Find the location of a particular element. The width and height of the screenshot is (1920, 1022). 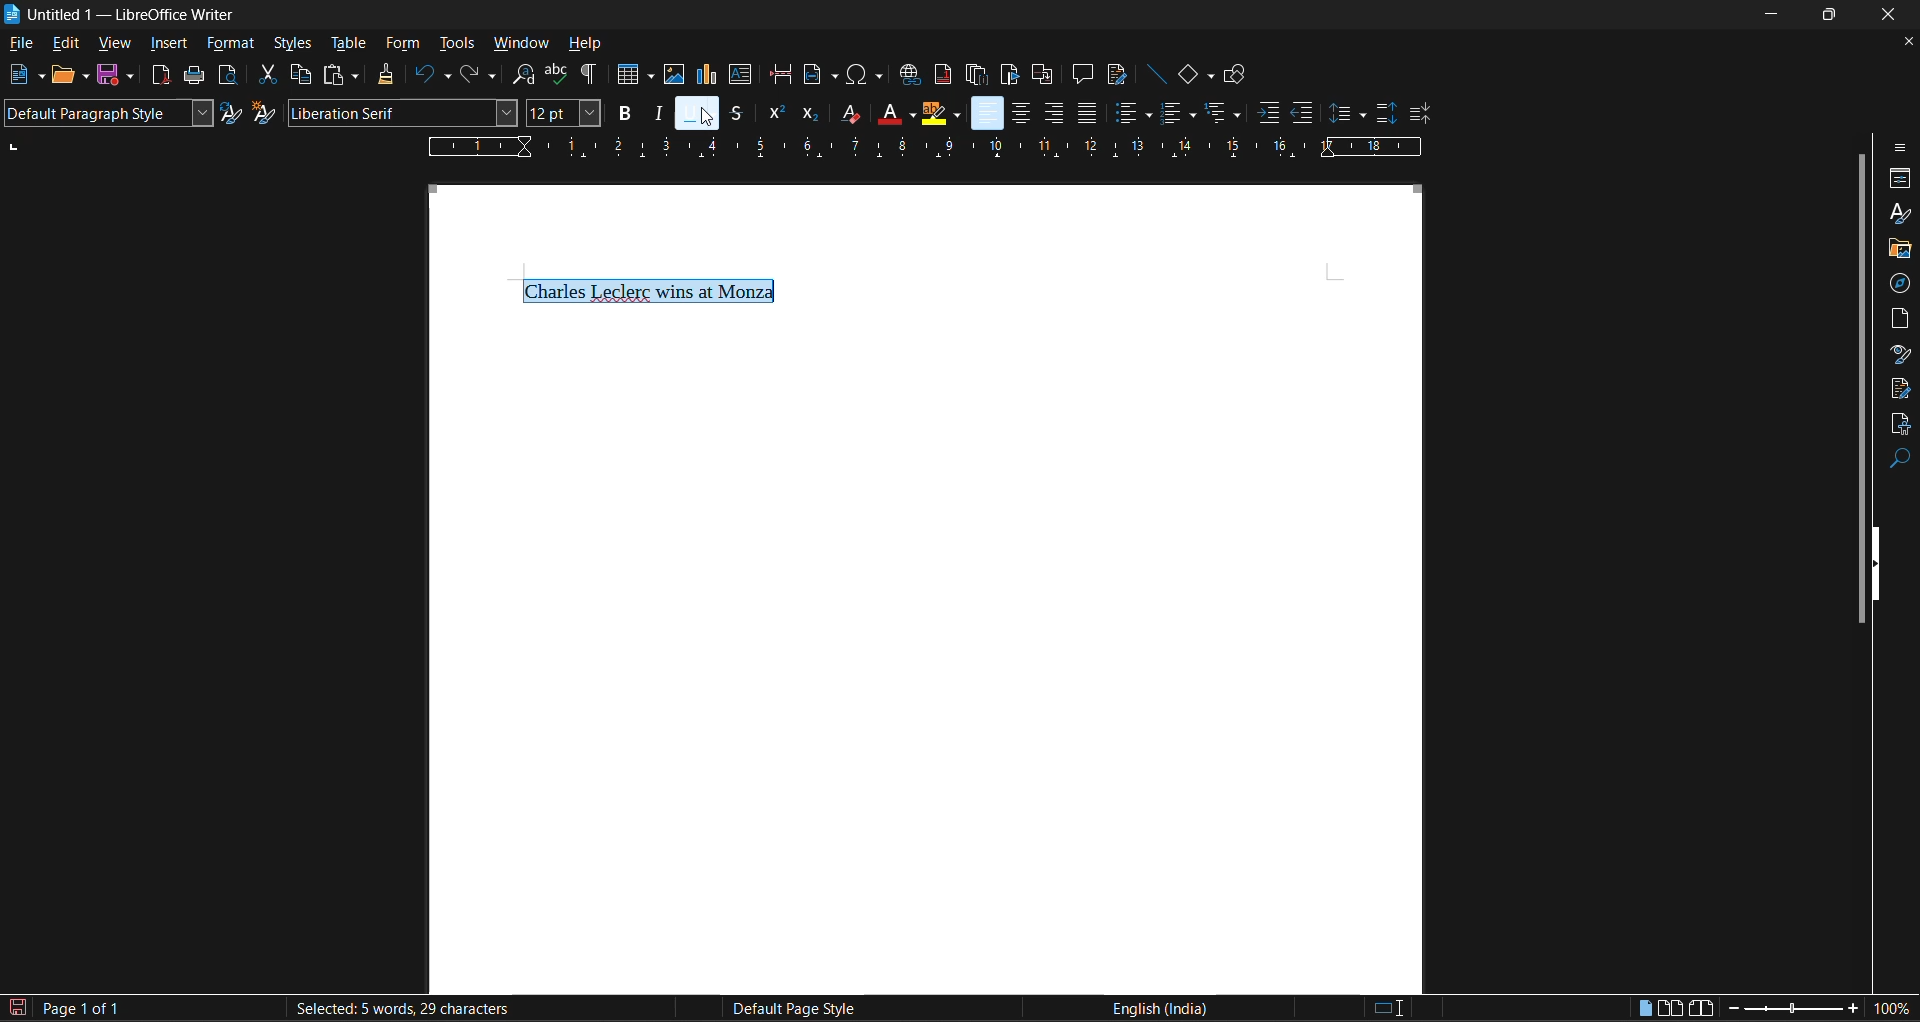

insert chart is located at coordinates (705, 74).